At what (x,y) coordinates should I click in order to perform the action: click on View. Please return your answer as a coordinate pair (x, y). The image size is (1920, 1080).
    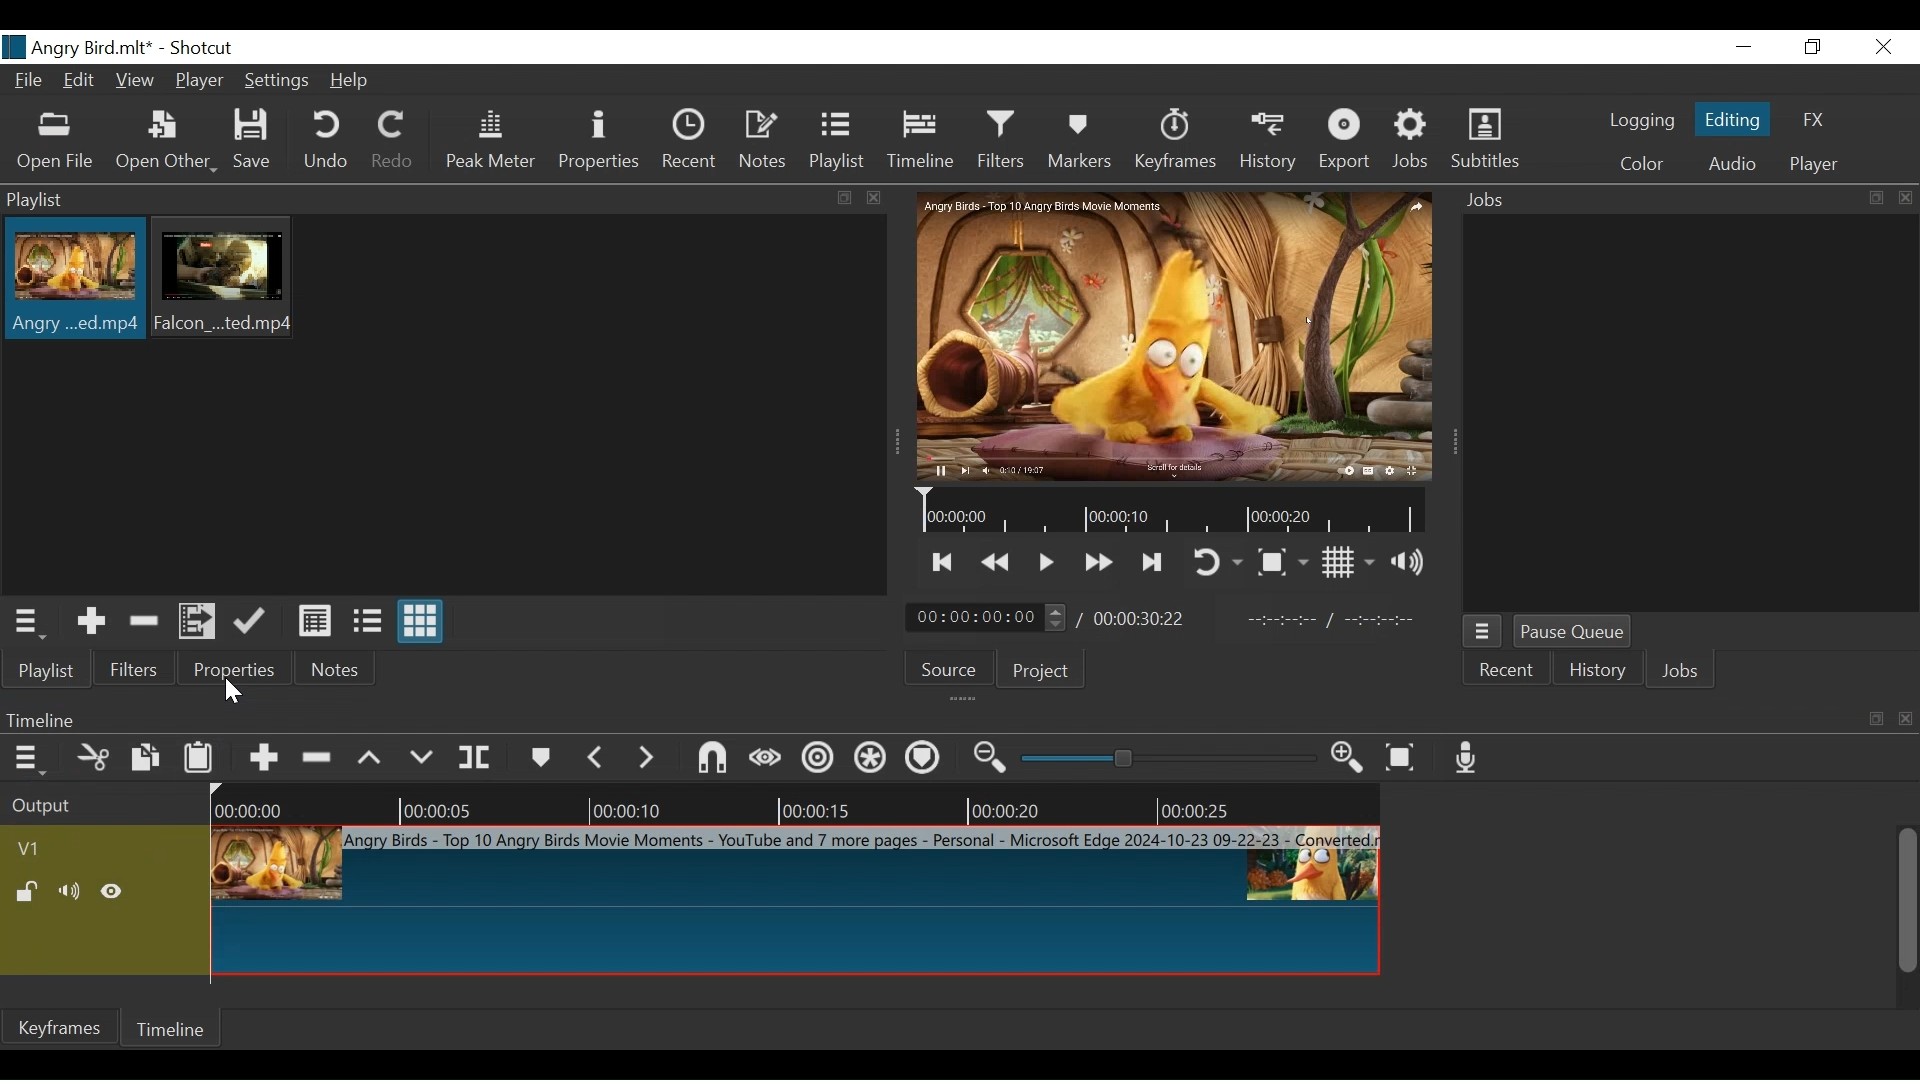
    Looking at the image, I should click on (135, 81).